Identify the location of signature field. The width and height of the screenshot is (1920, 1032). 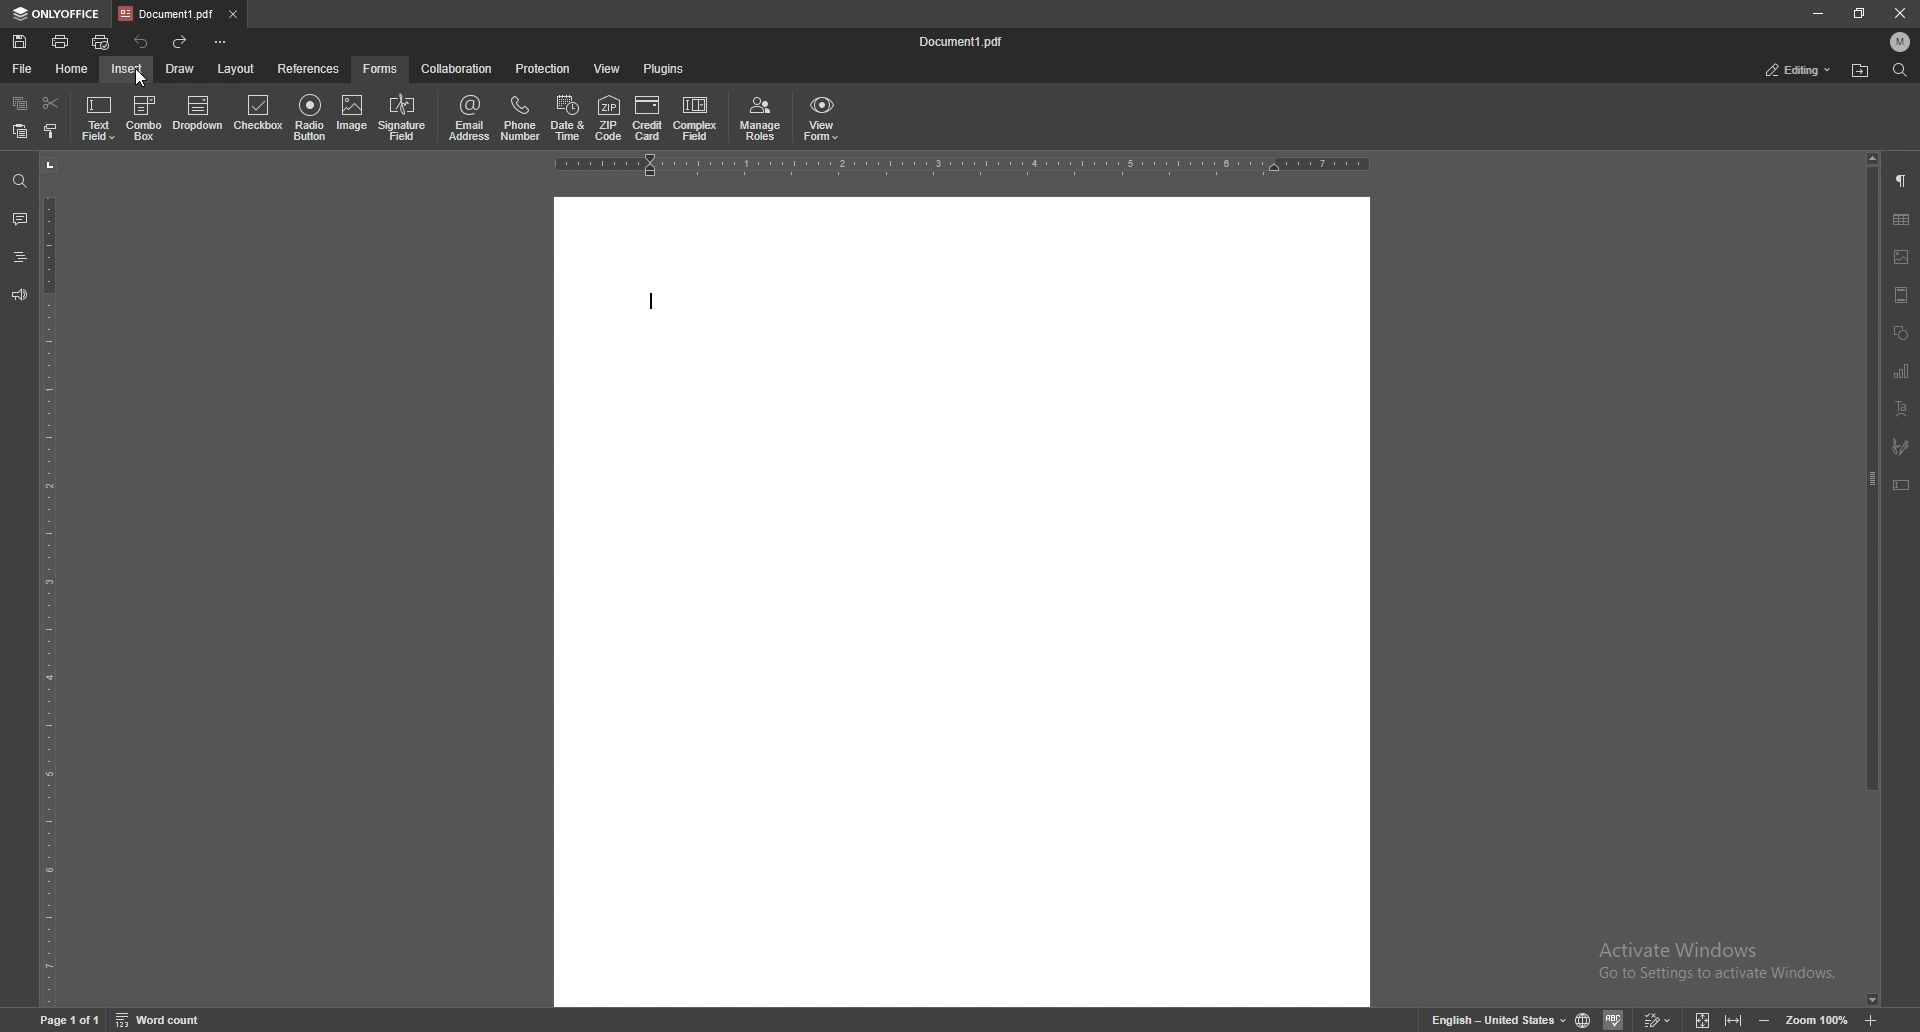
(1900, 447).